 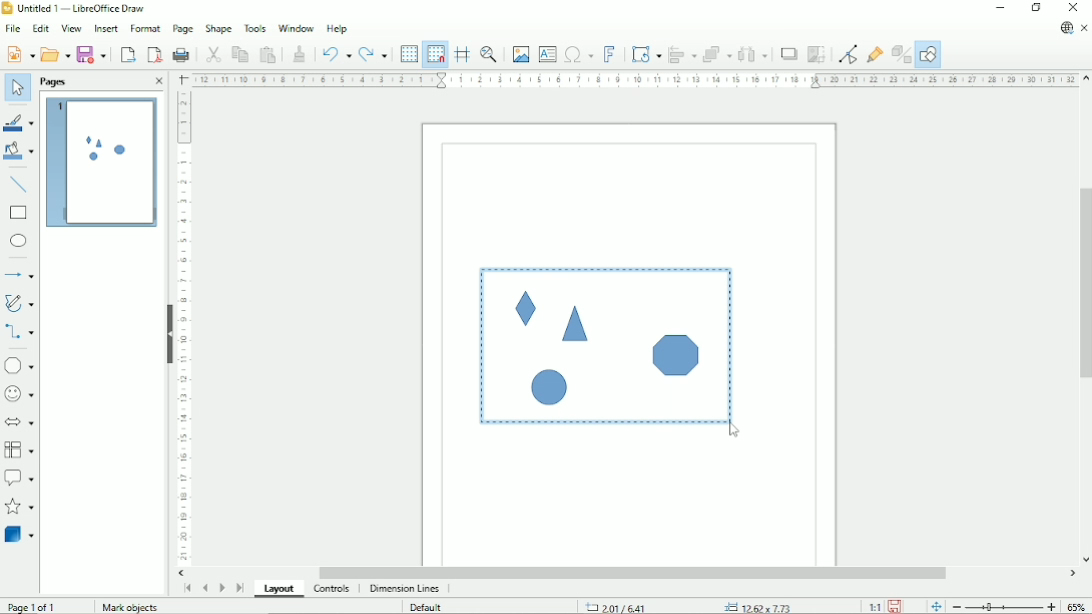 I want to click on Pages, so click(x=52, y=81).